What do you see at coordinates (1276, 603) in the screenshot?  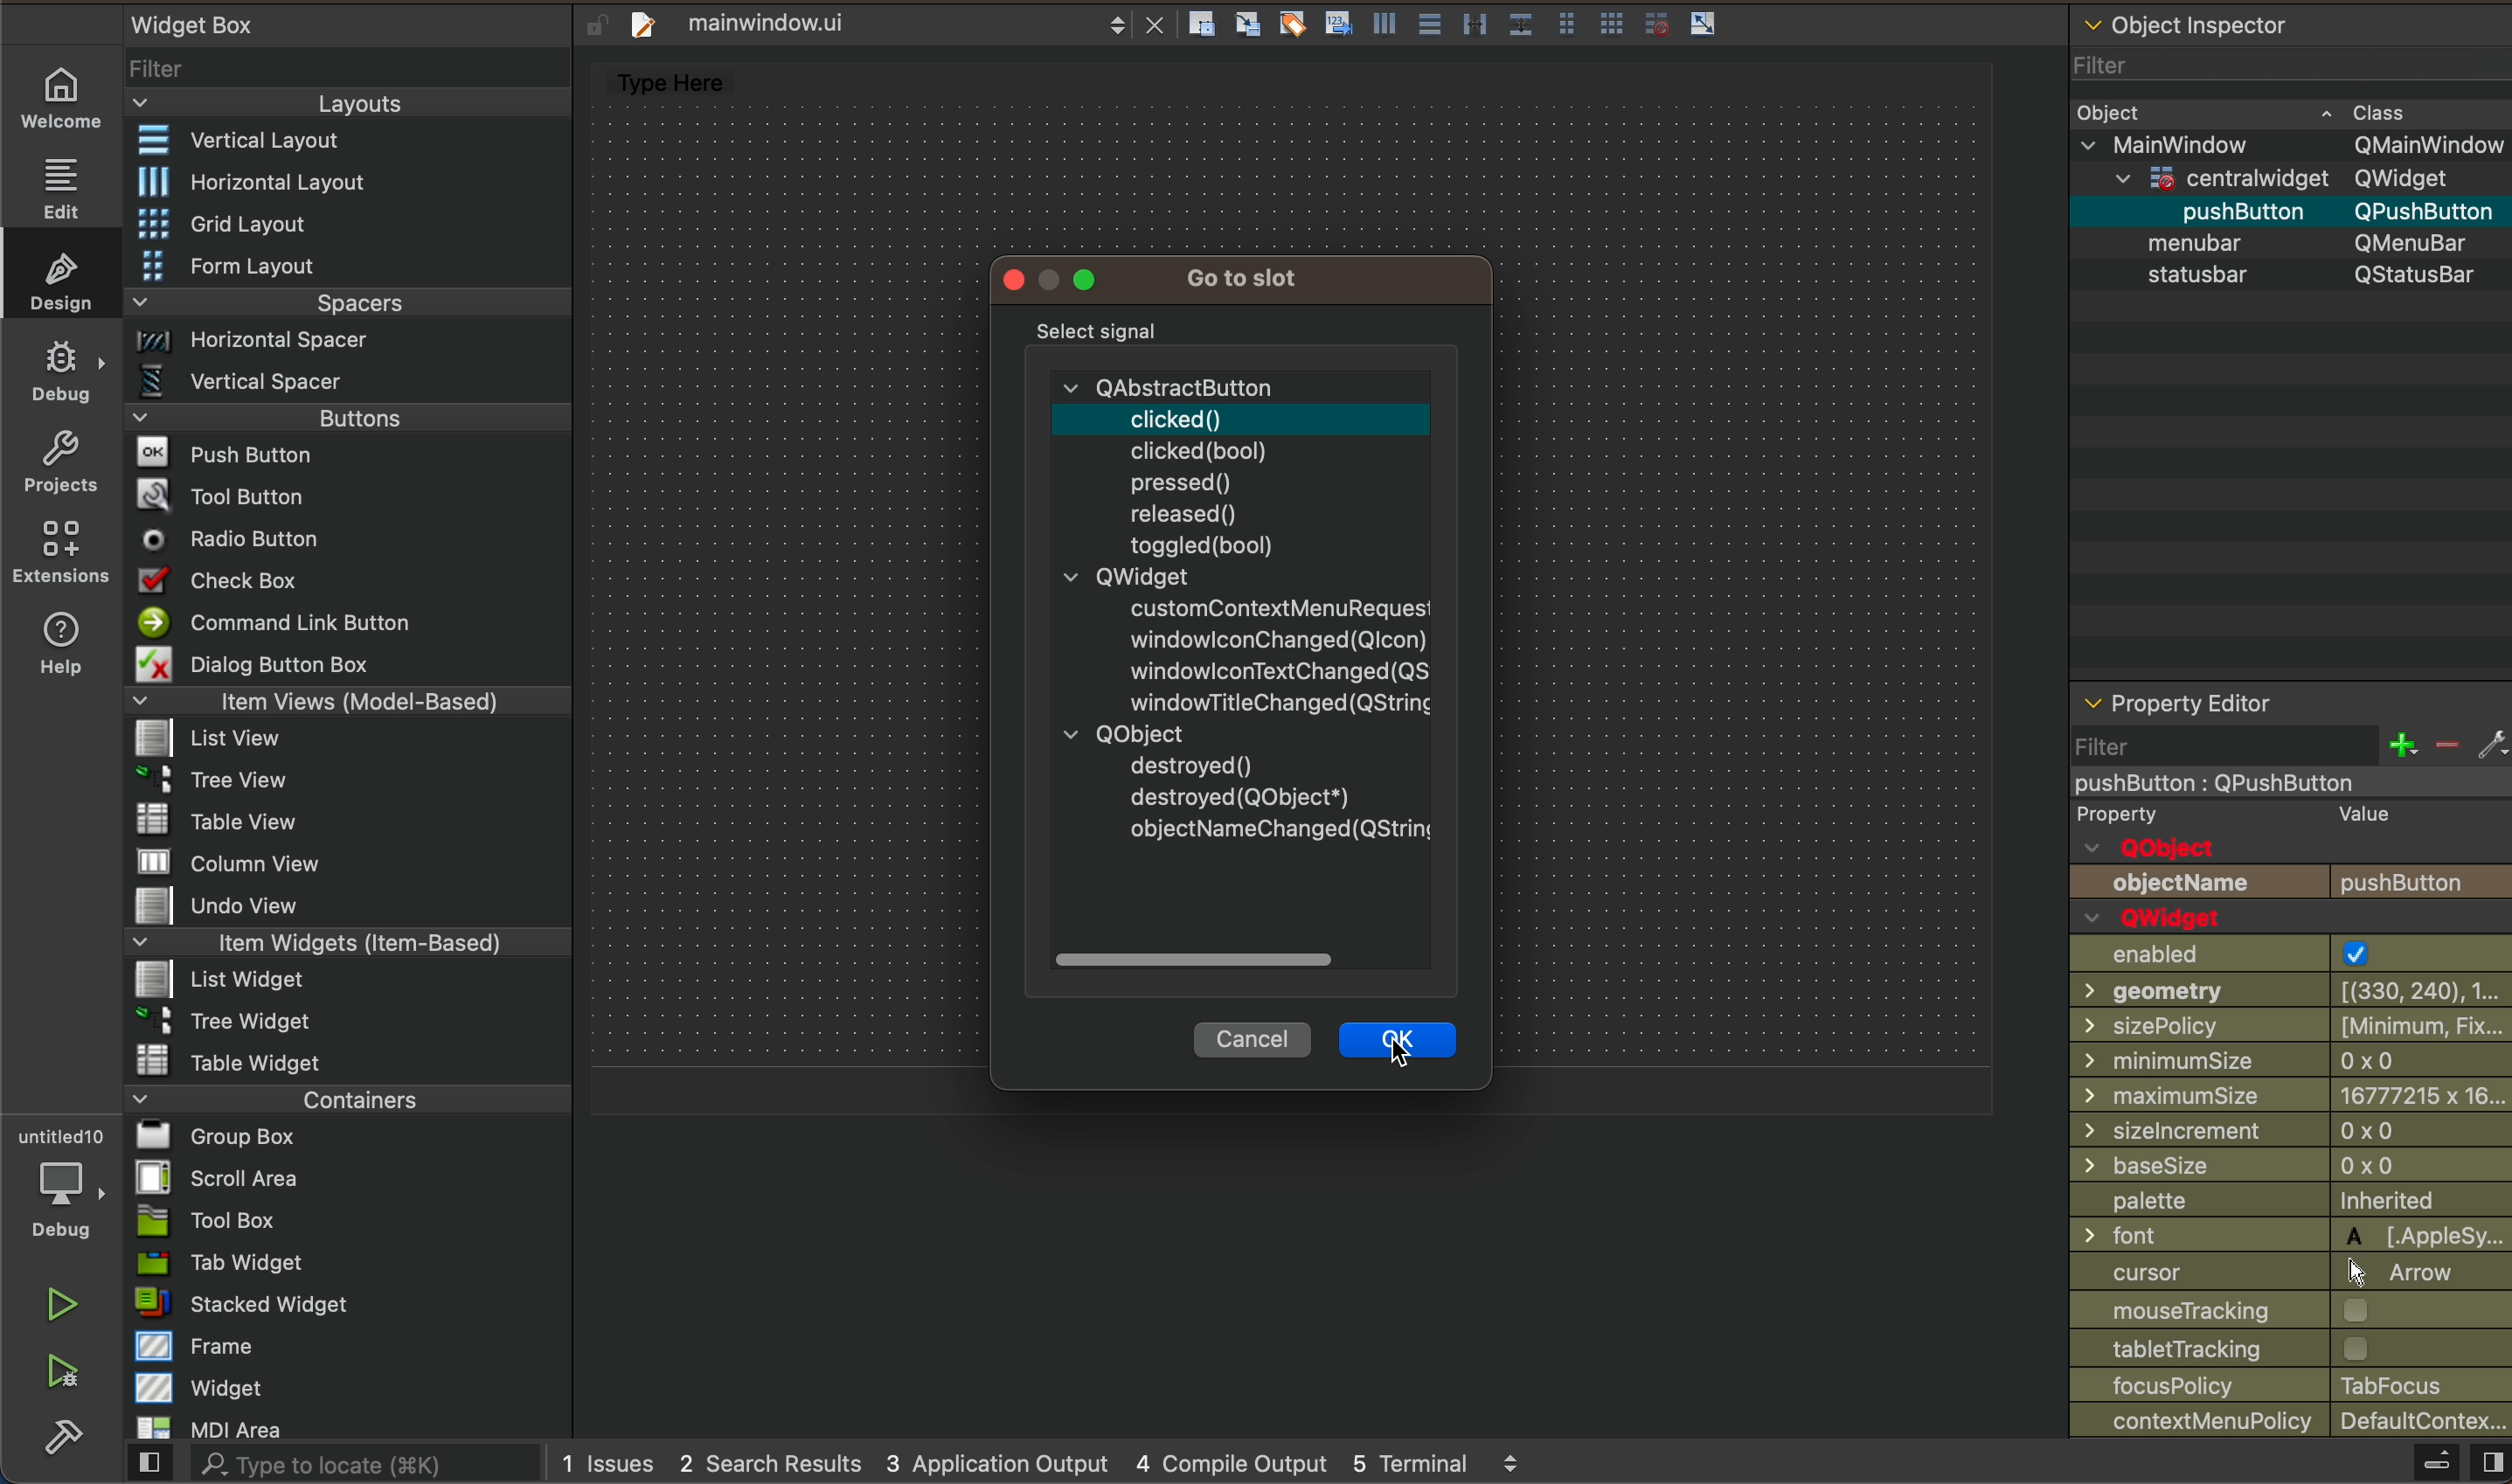 I see `customContextMenuReaues` at bounding box center [1276, 603].